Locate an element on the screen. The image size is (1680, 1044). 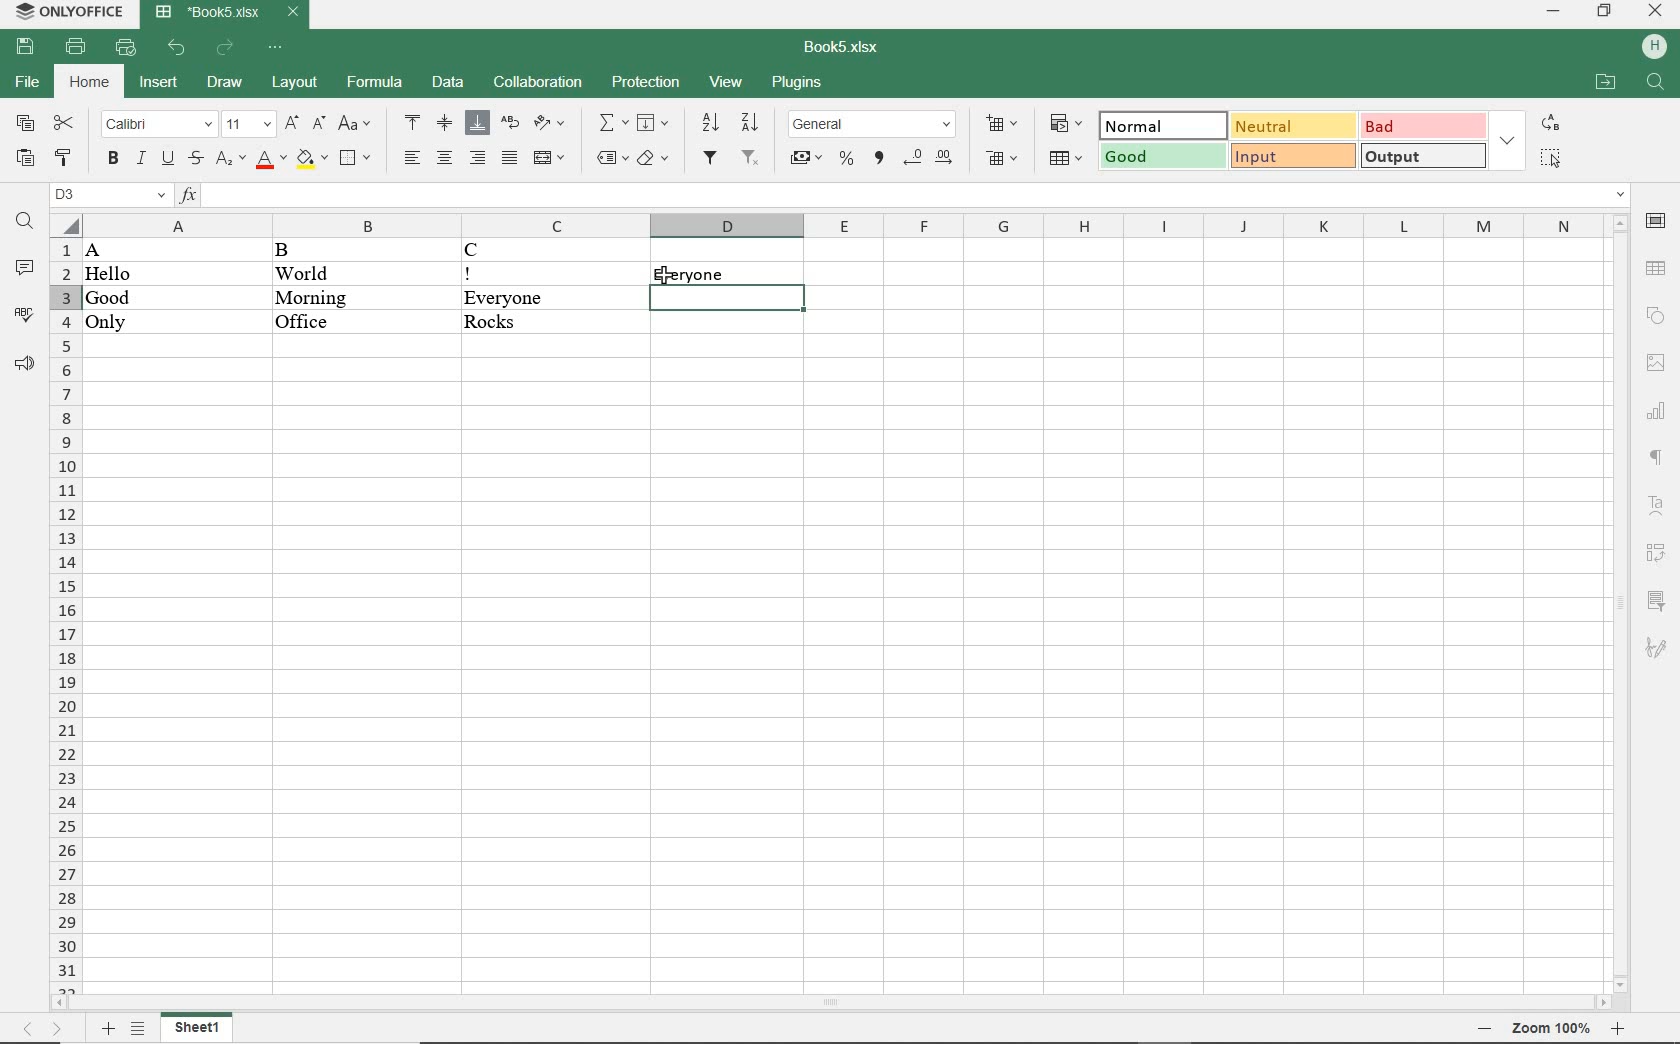
columns is located at coordinates (843, 224).